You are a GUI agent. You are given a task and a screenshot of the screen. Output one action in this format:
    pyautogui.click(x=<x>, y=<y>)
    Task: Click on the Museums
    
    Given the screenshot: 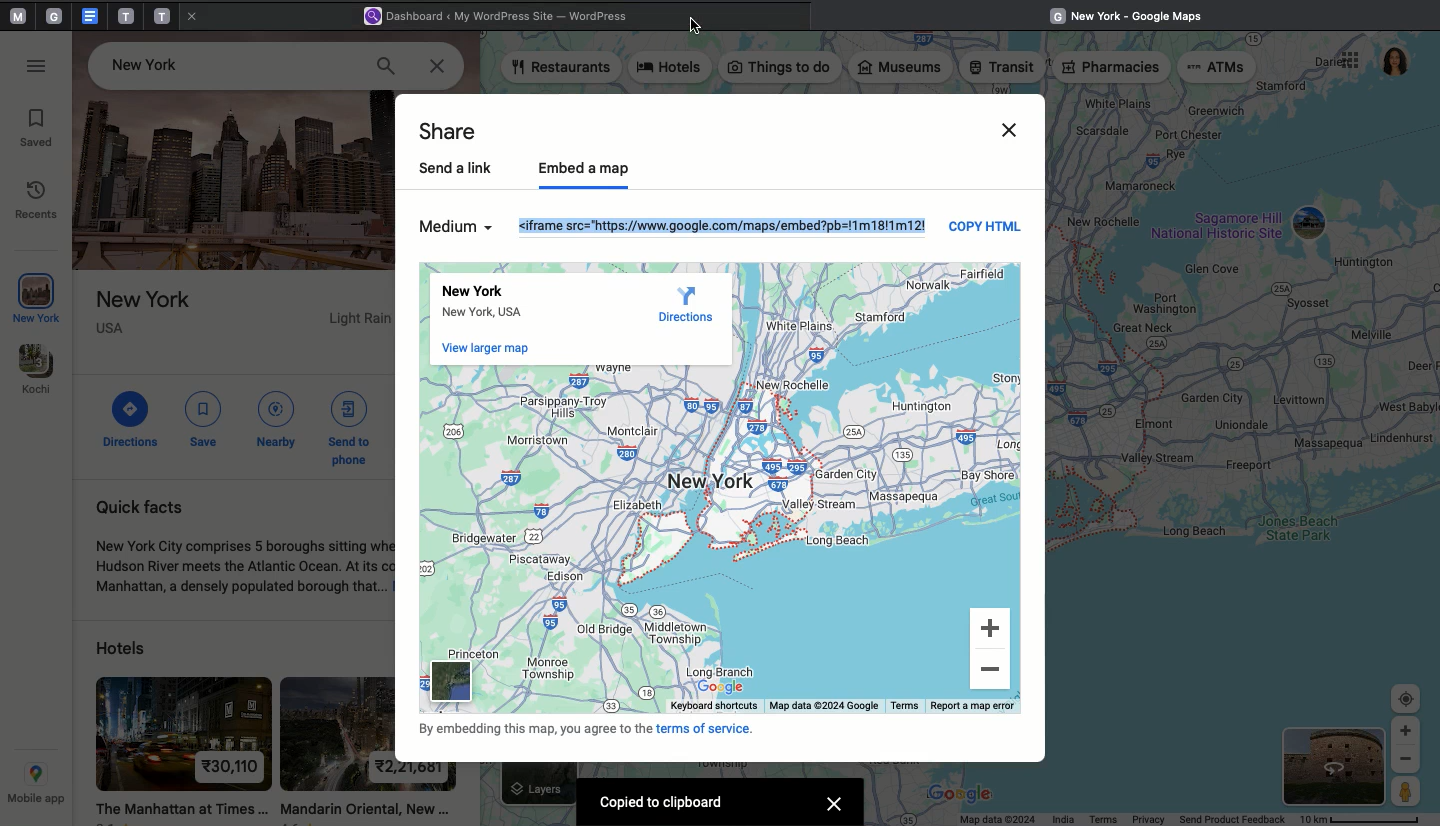 What is the action you would take?
    pyautogui.click(x=902, y=69)
    